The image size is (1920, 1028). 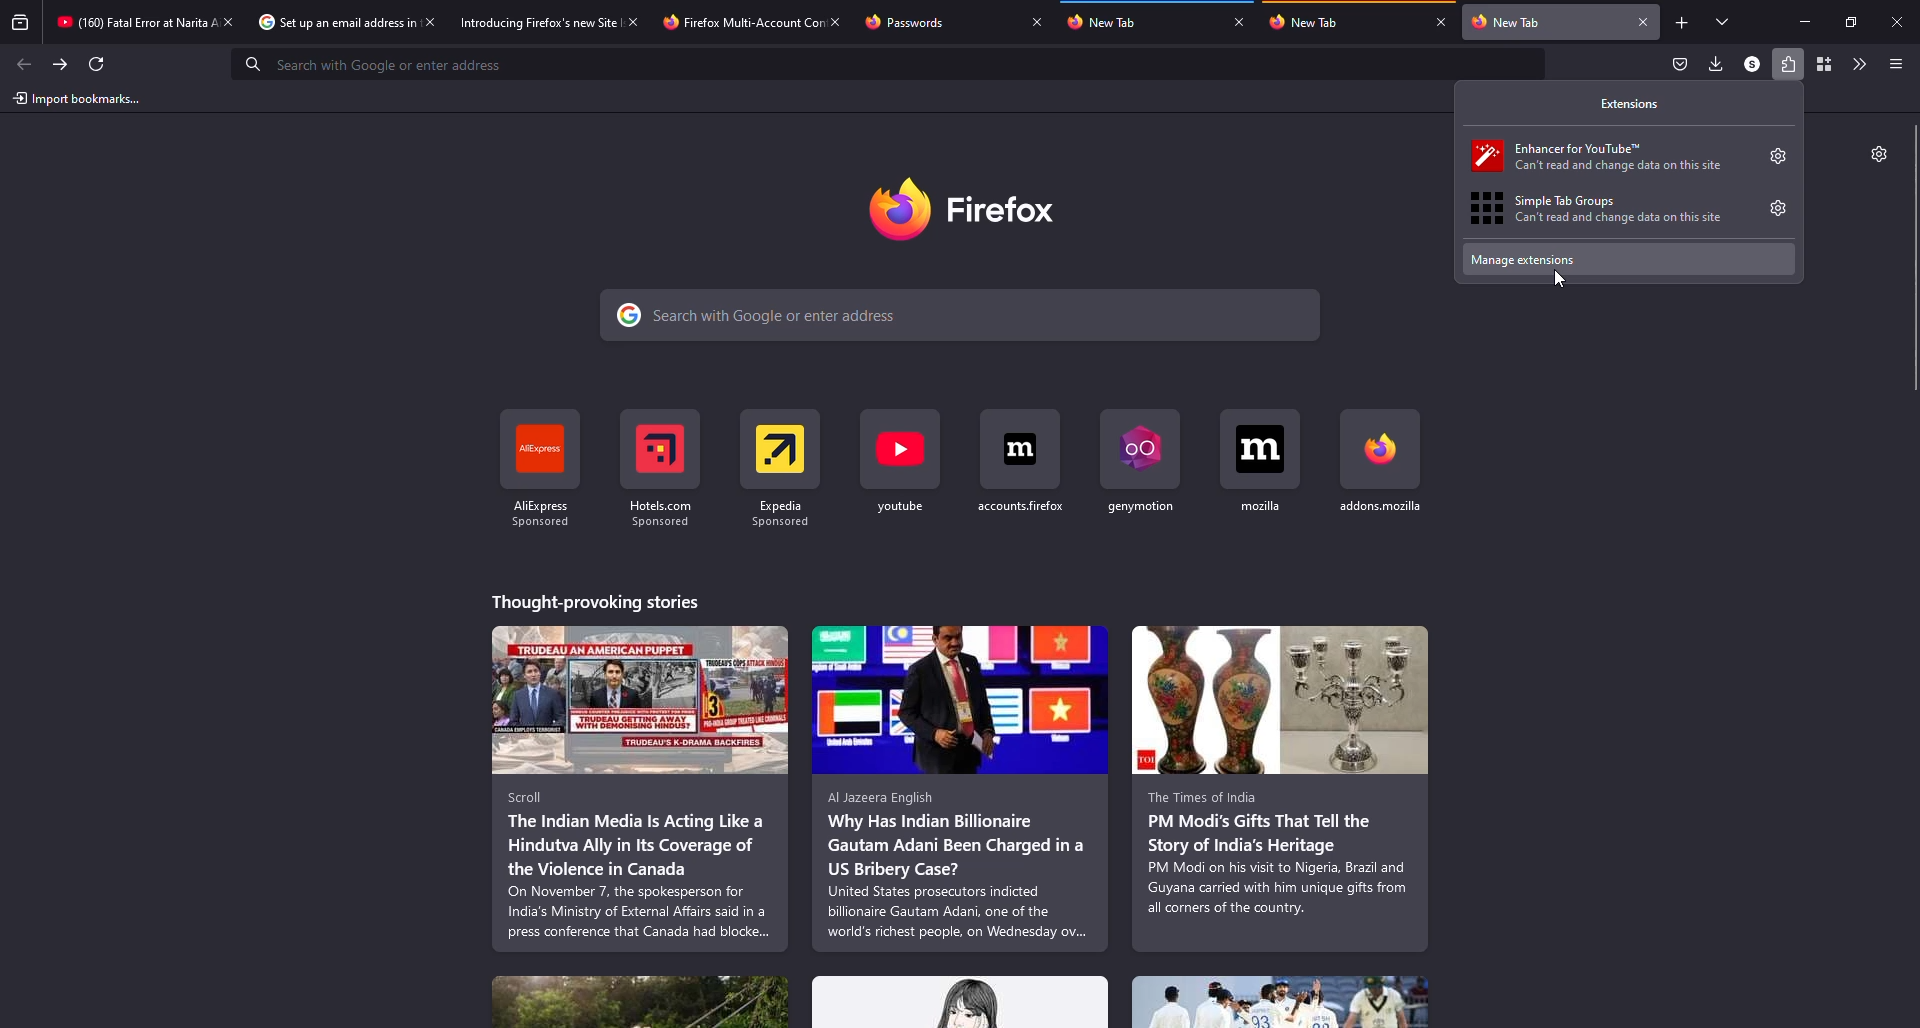 What do you see at coordinates (902, 468) in the screenshot?
I see `shortcut` at bounding box center [902, 468].